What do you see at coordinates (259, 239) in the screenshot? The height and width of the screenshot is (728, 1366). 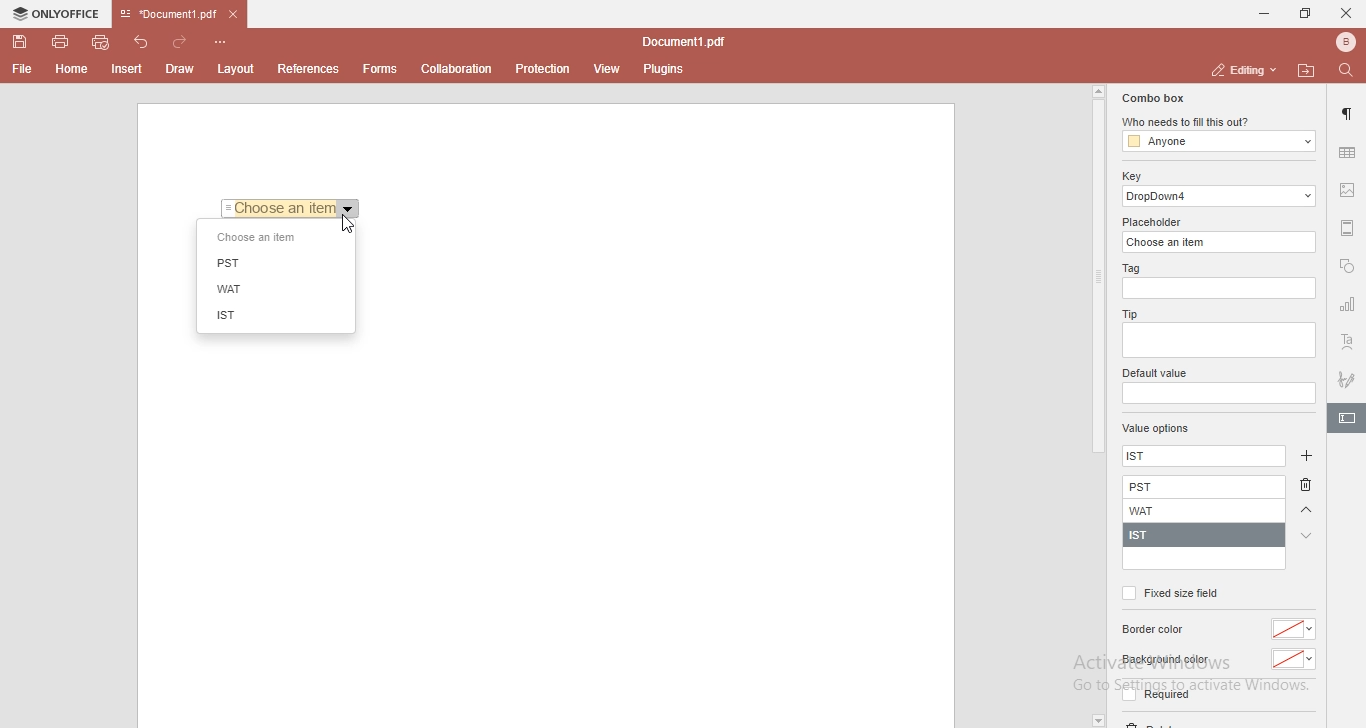 I see `choose an item` at bounding box center [259, 239].